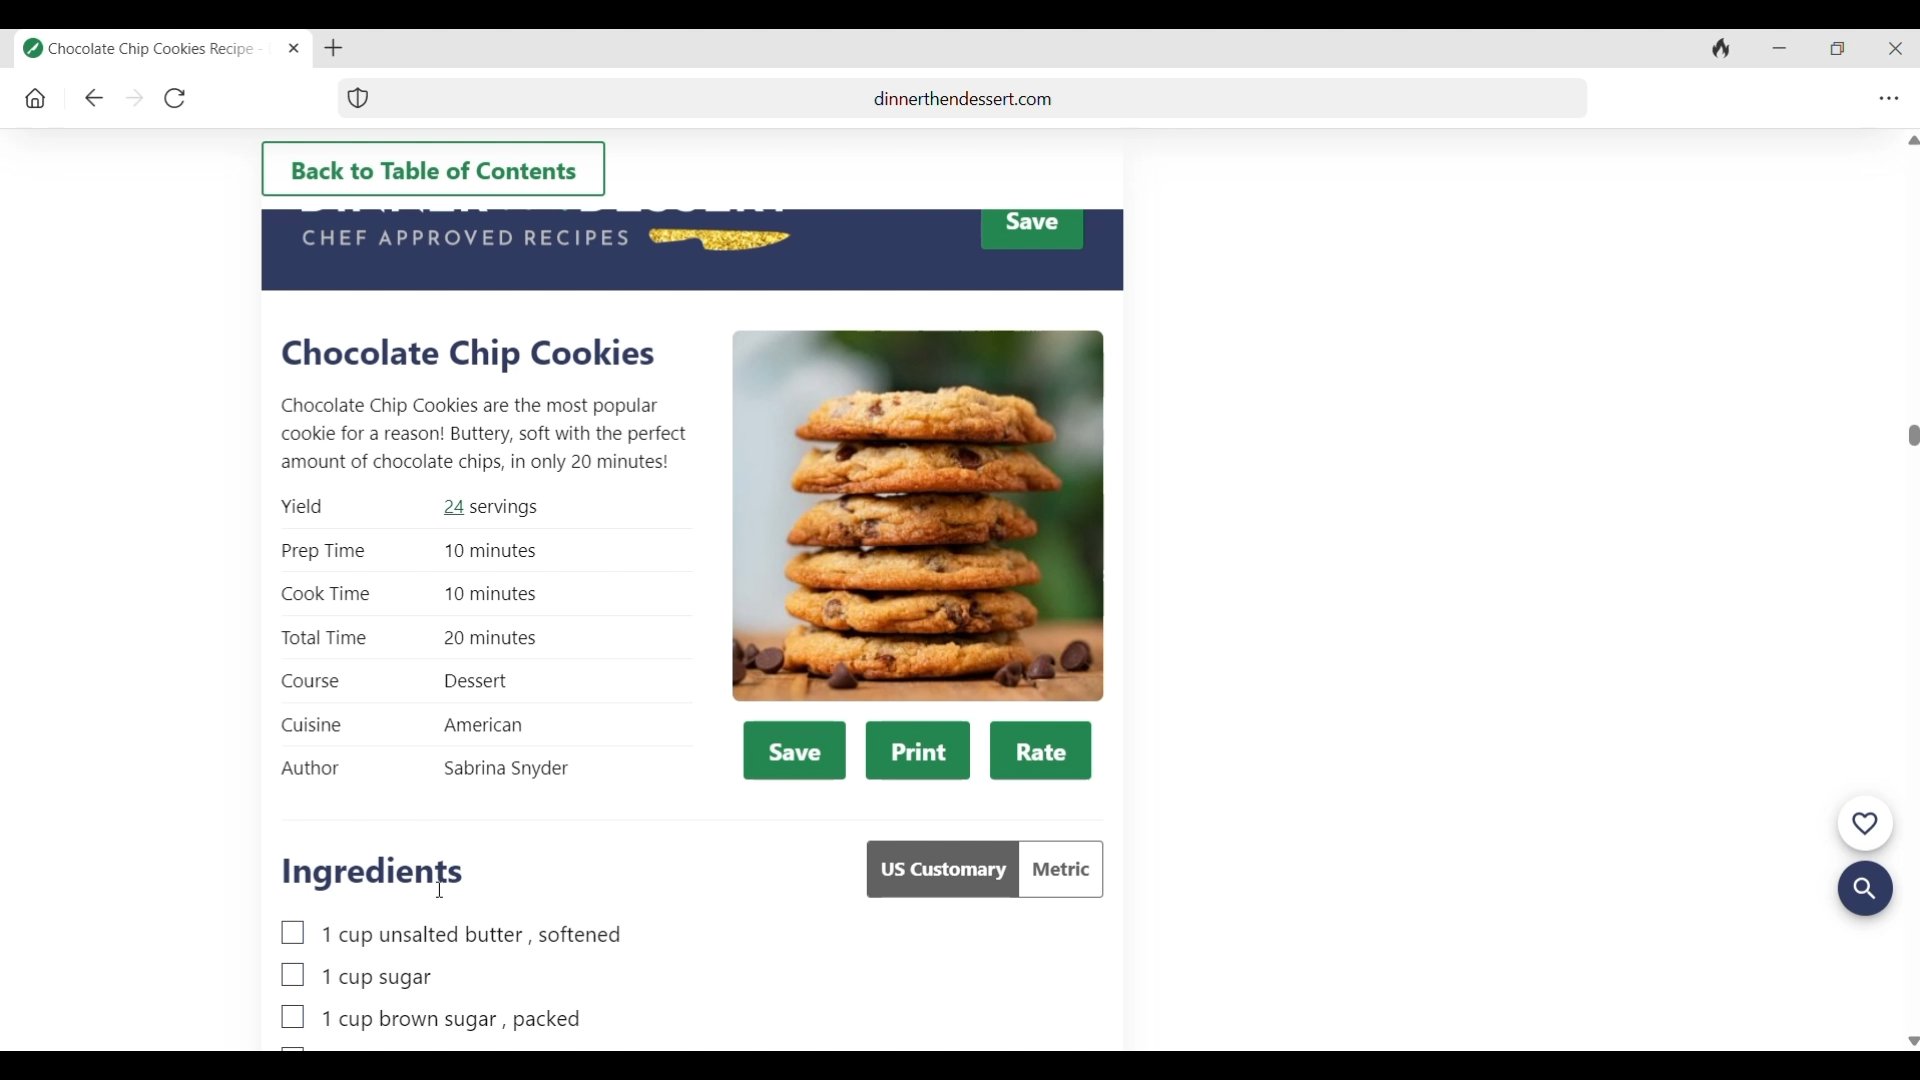  What do you see at coordinates (373, 873) in the screenshot?
I see `Ingredients` at bounding box center [373, 873].